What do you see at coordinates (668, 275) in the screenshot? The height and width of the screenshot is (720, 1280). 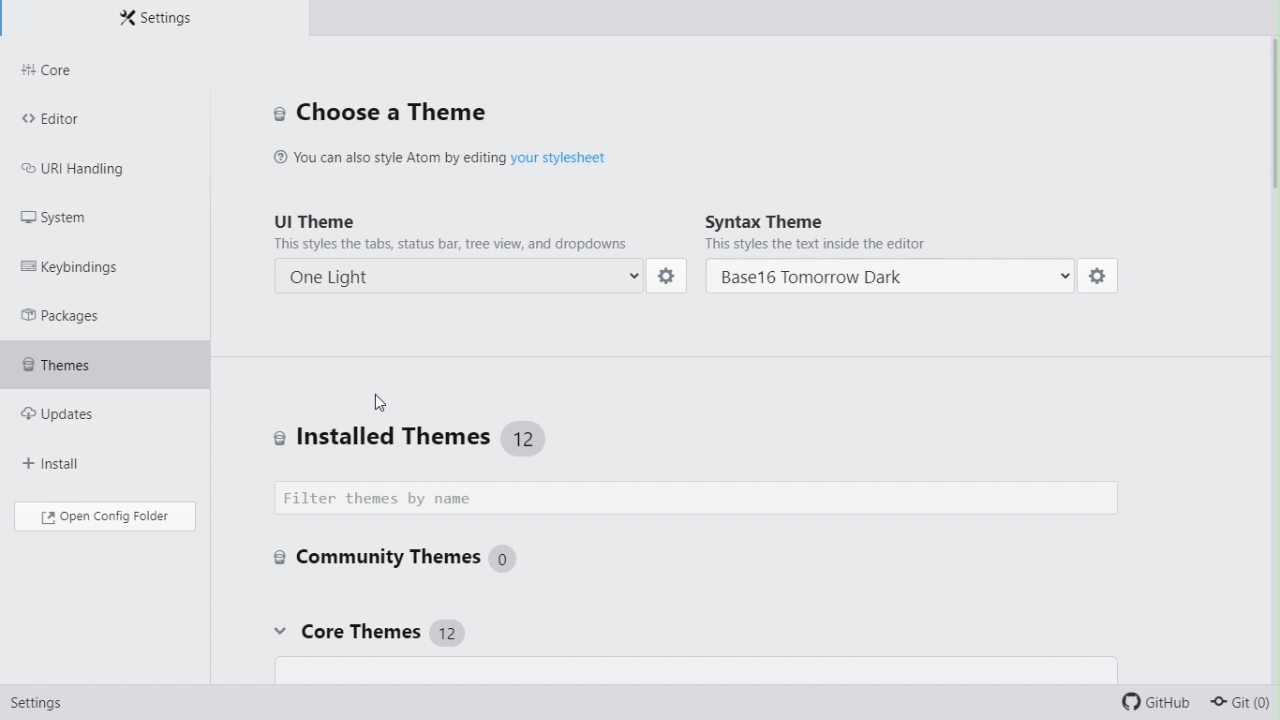 I see `settings` at bounding box center [668, 275].